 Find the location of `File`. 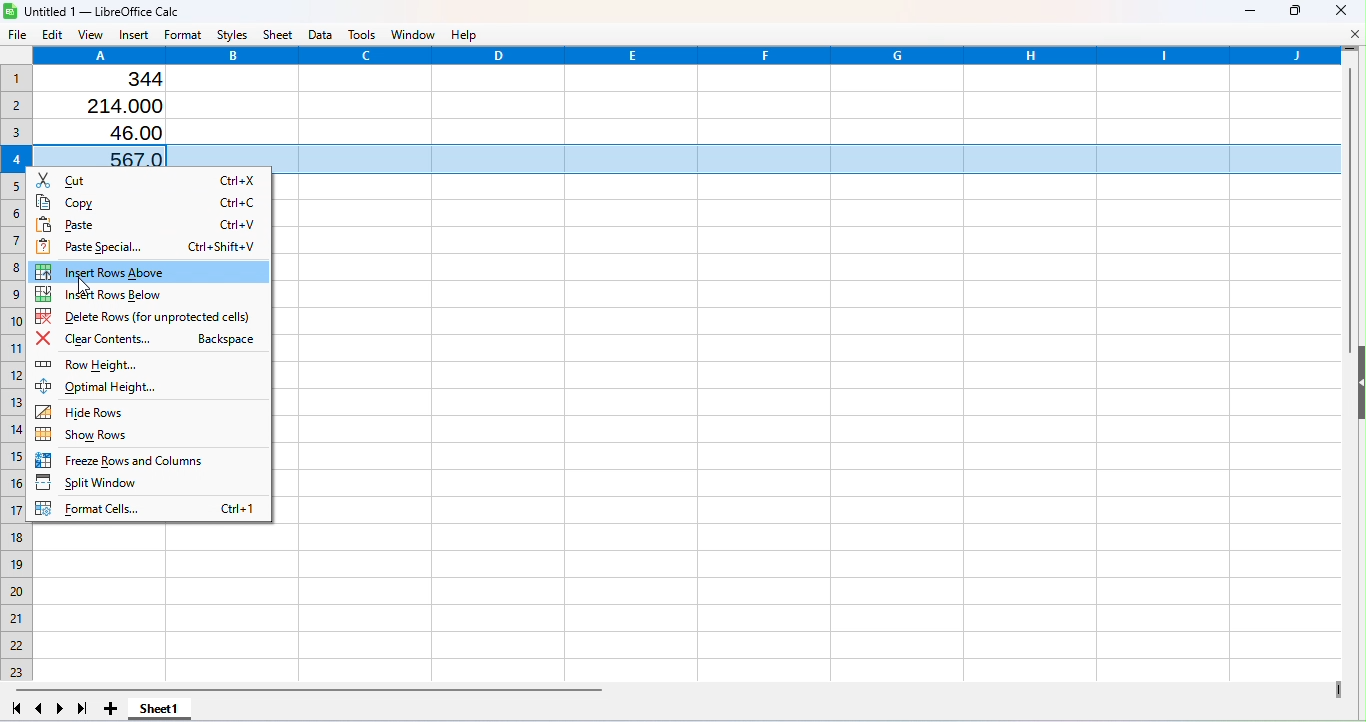

File is located at coordinates (15, 36).